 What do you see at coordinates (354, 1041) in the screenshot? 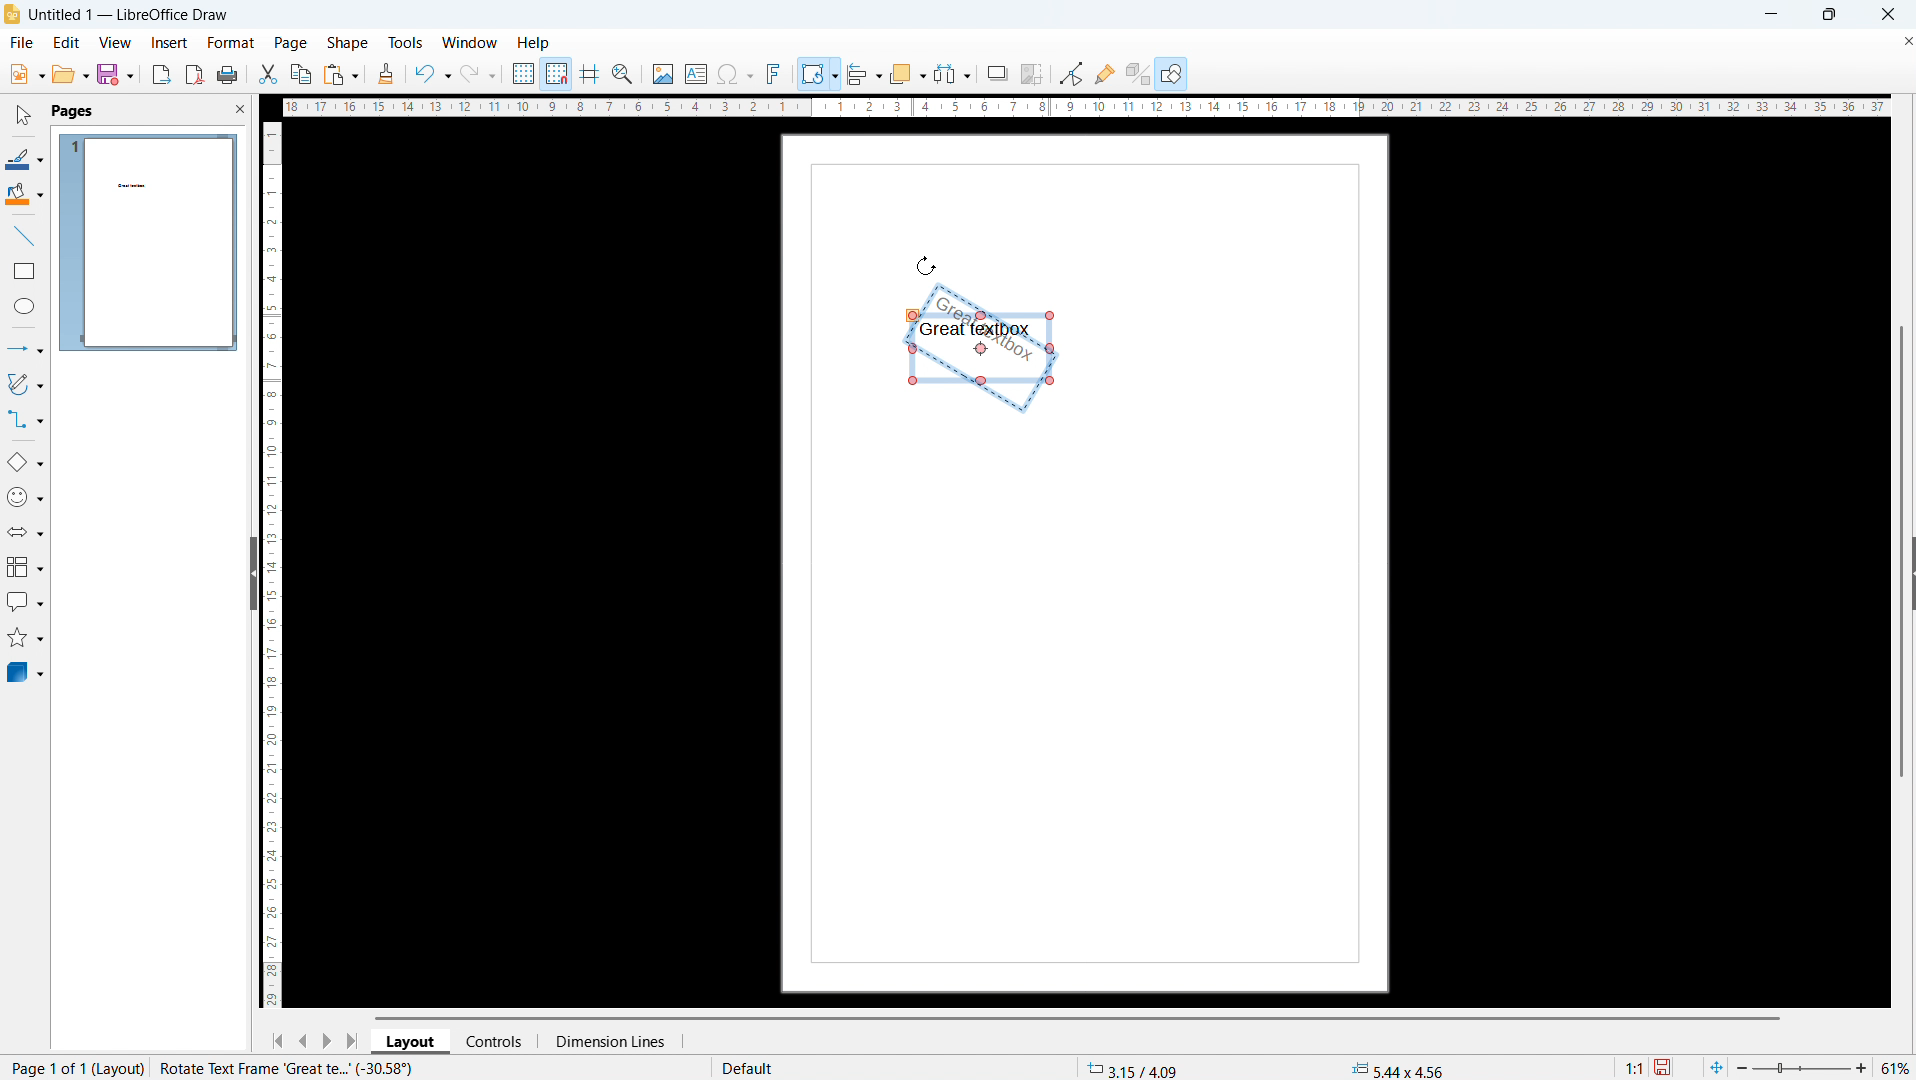
I see `Go to last page` at bounding box center [354, 1041].